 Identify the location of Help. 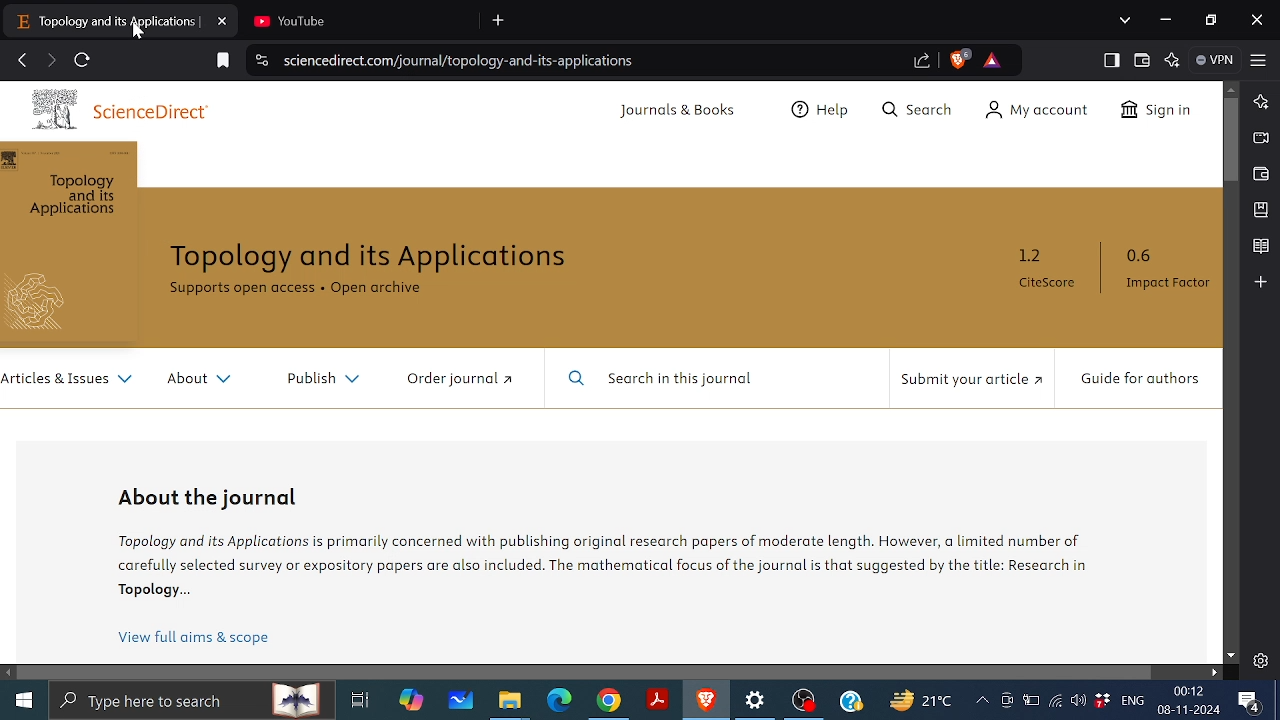
(851, 700).